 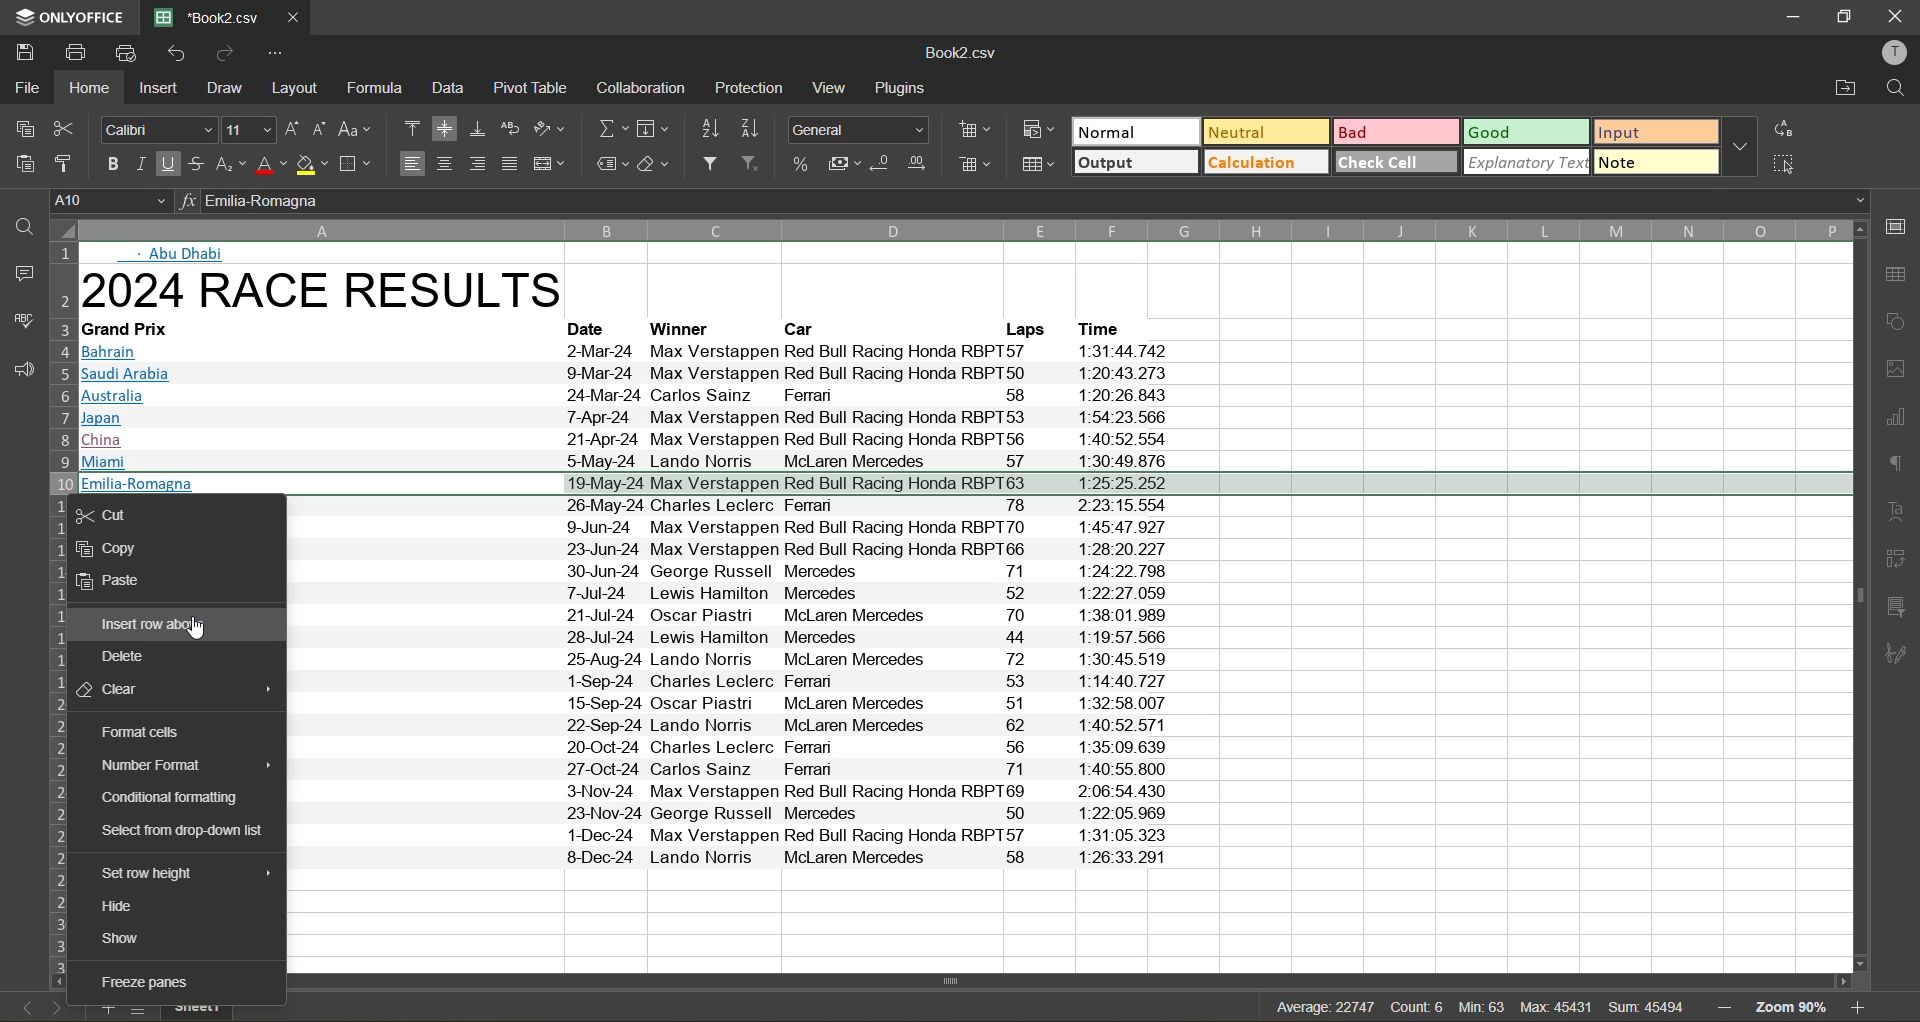 What do you see at coordinates (20, 232) in the screenshot?
I see `find` at bounding box center [20, 232].